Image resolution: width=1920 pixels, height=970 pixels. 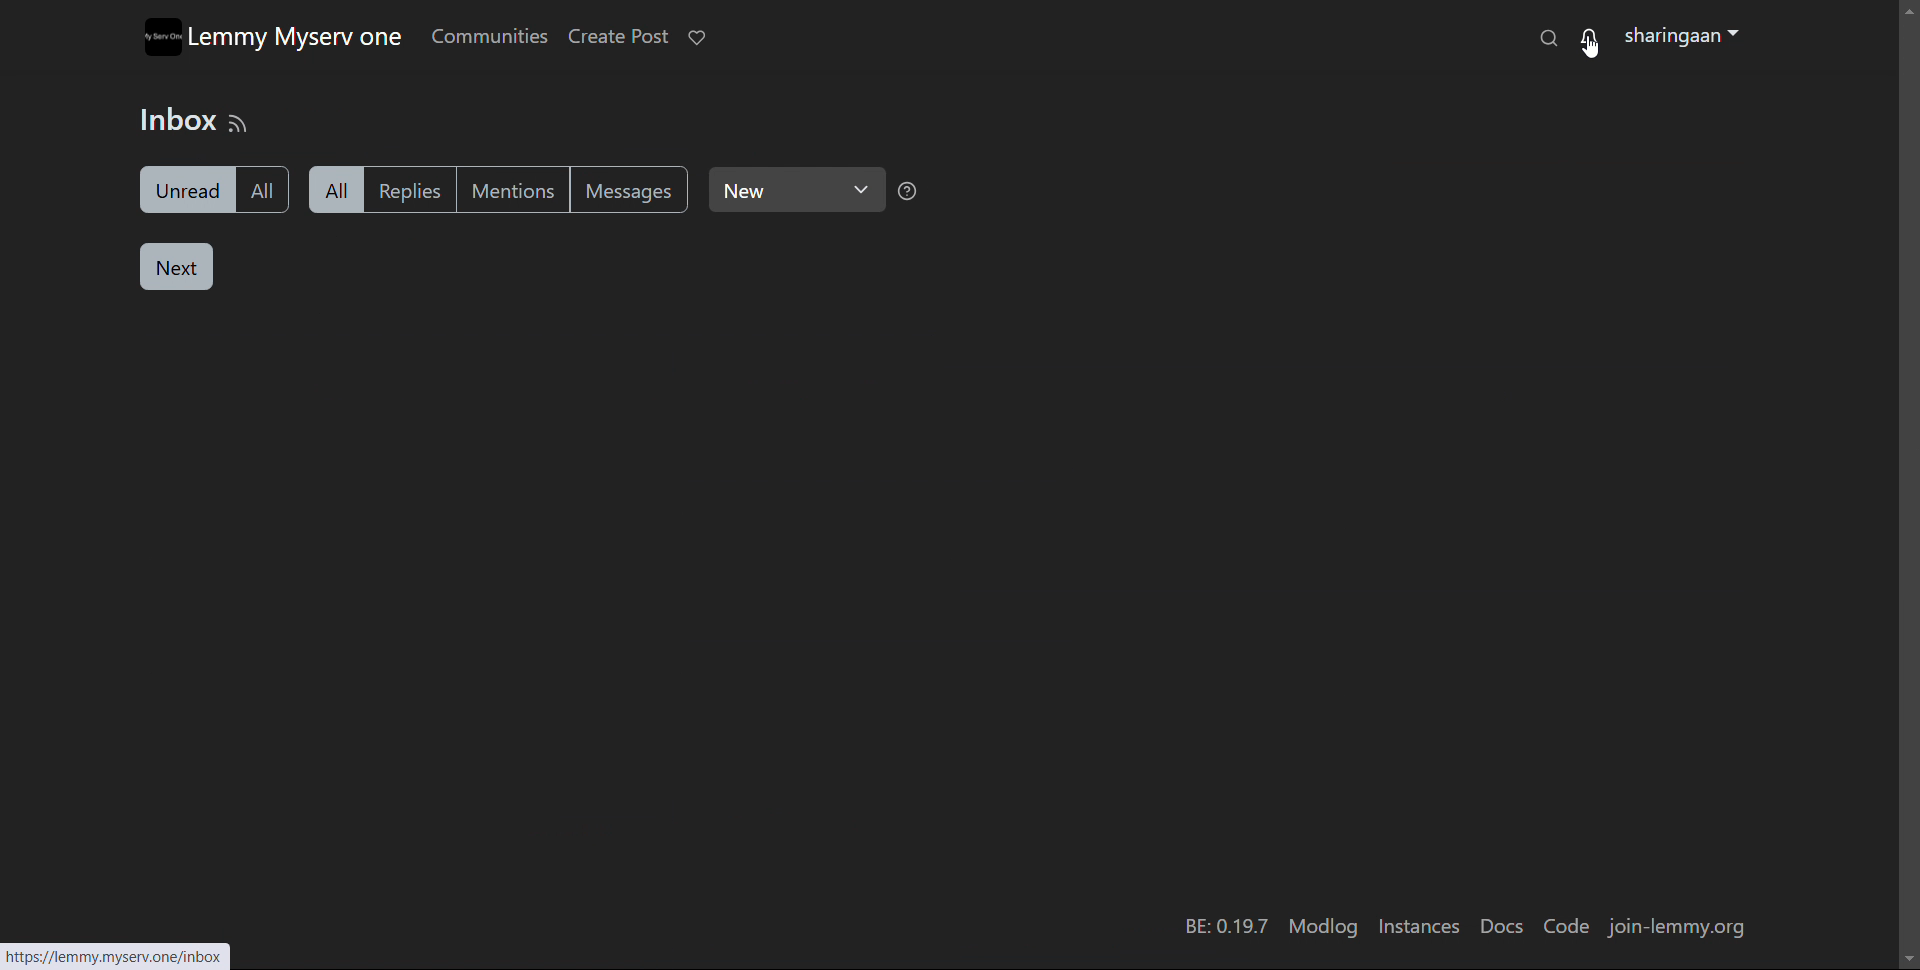 I want to click on all, so click(x=336, y=189).